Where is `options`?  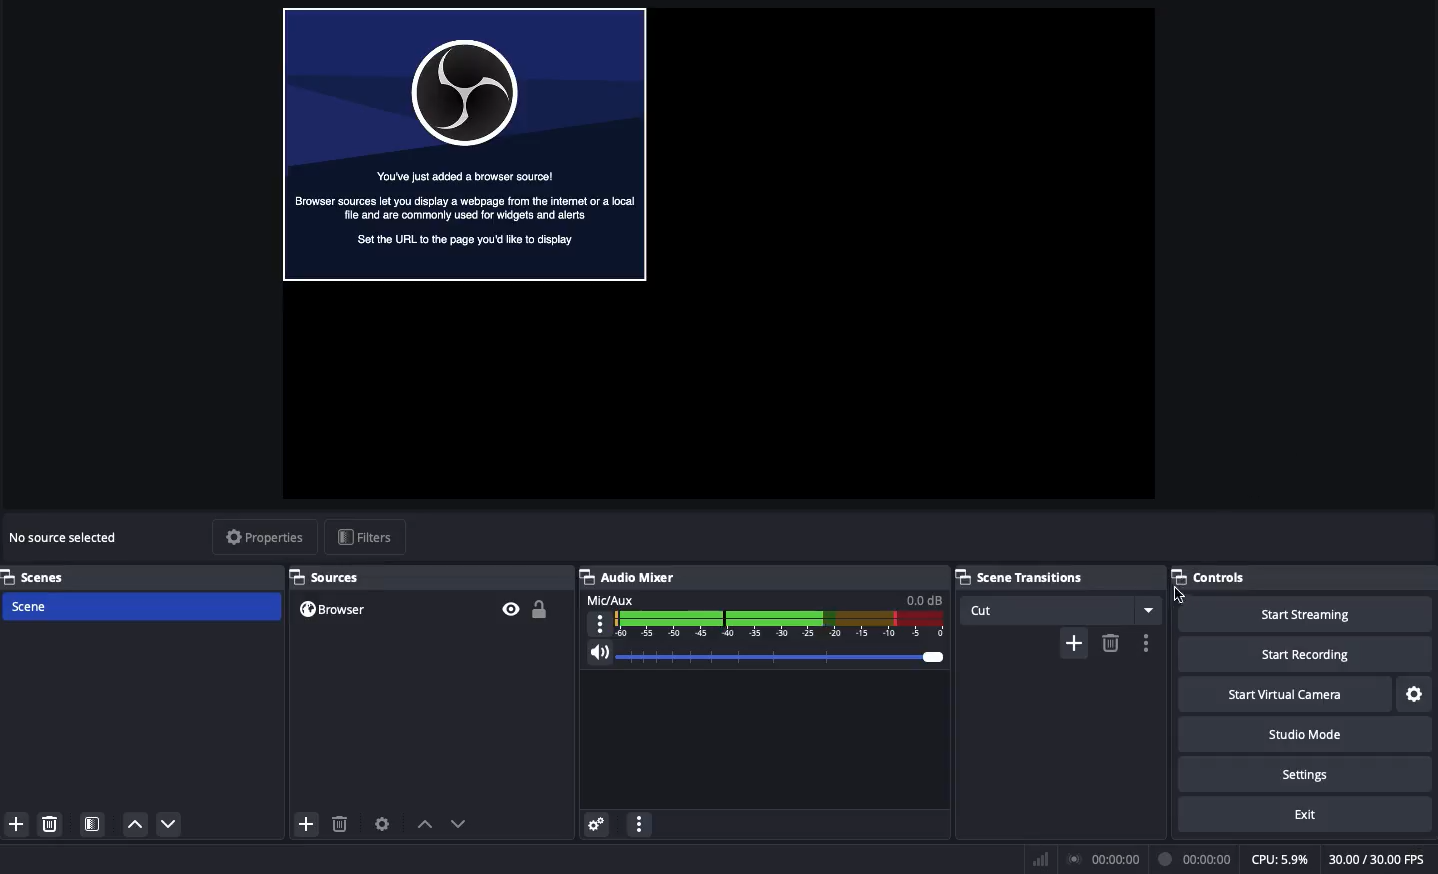 options is located at coordinates (1150, 642).